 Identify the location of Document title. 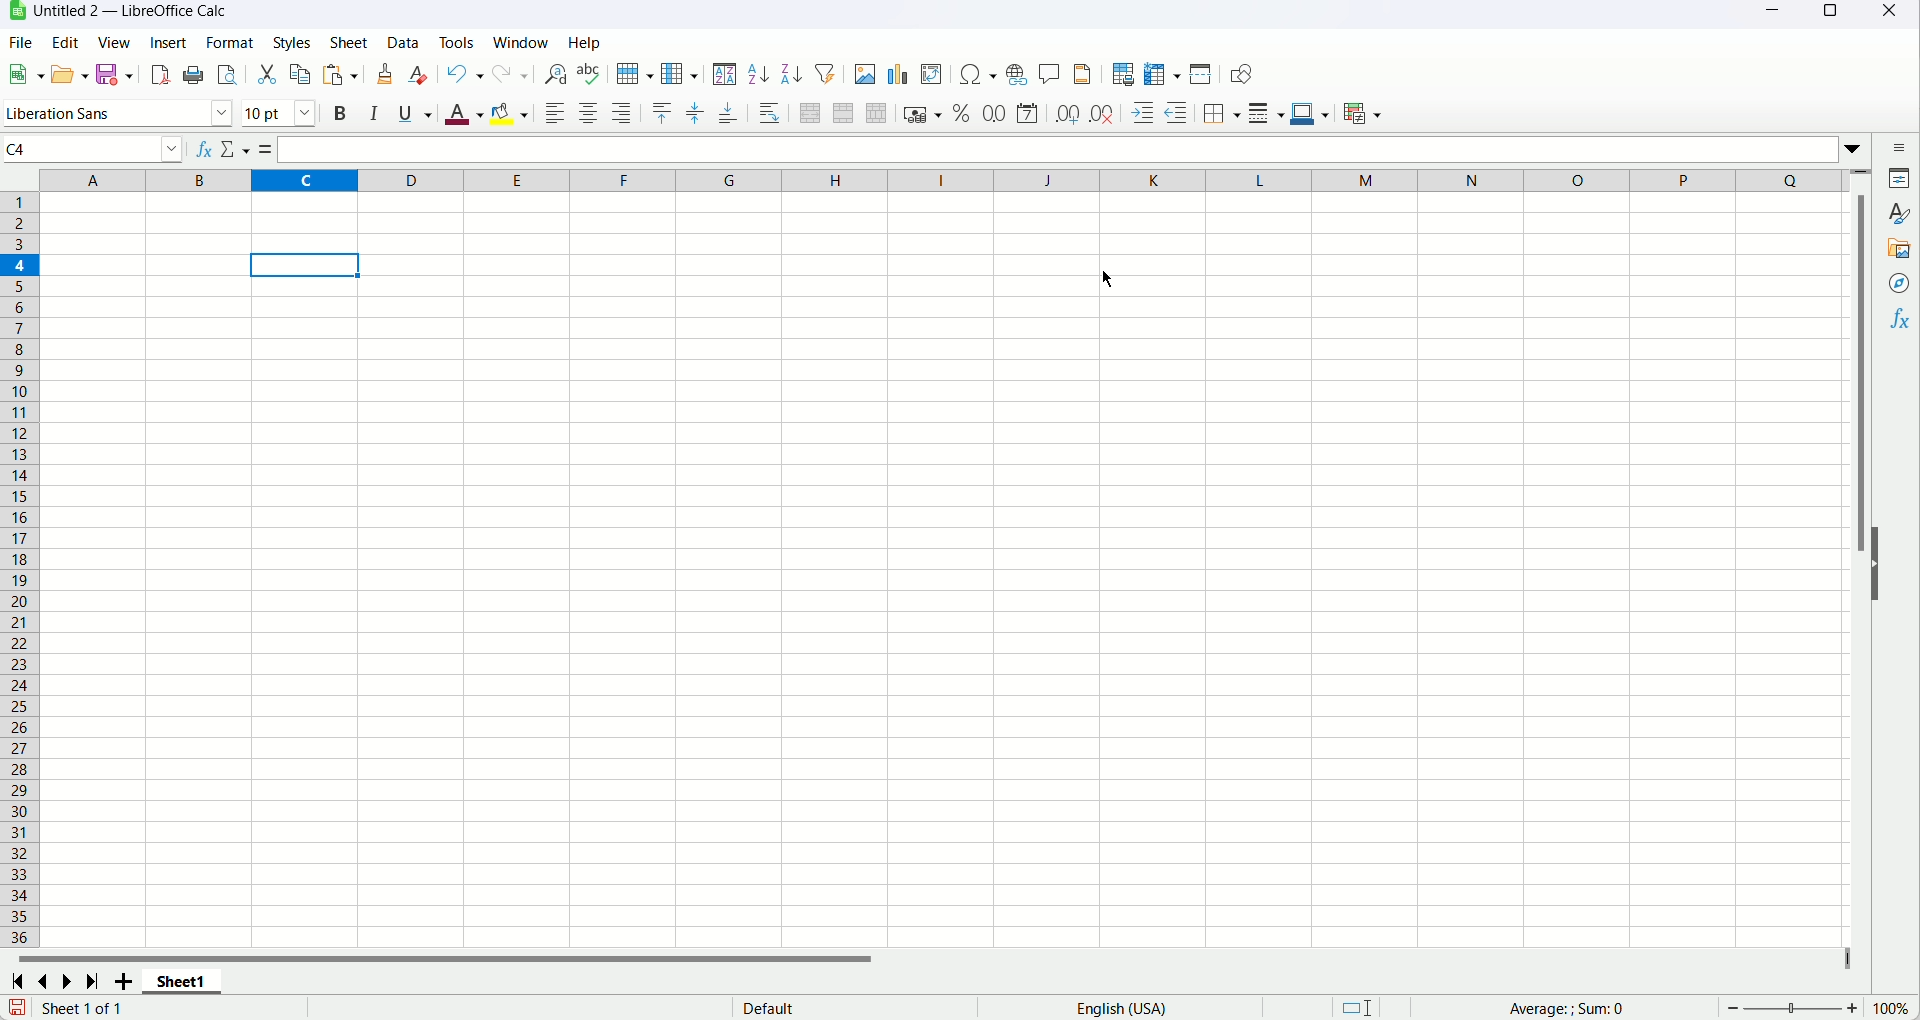
(133, 11).